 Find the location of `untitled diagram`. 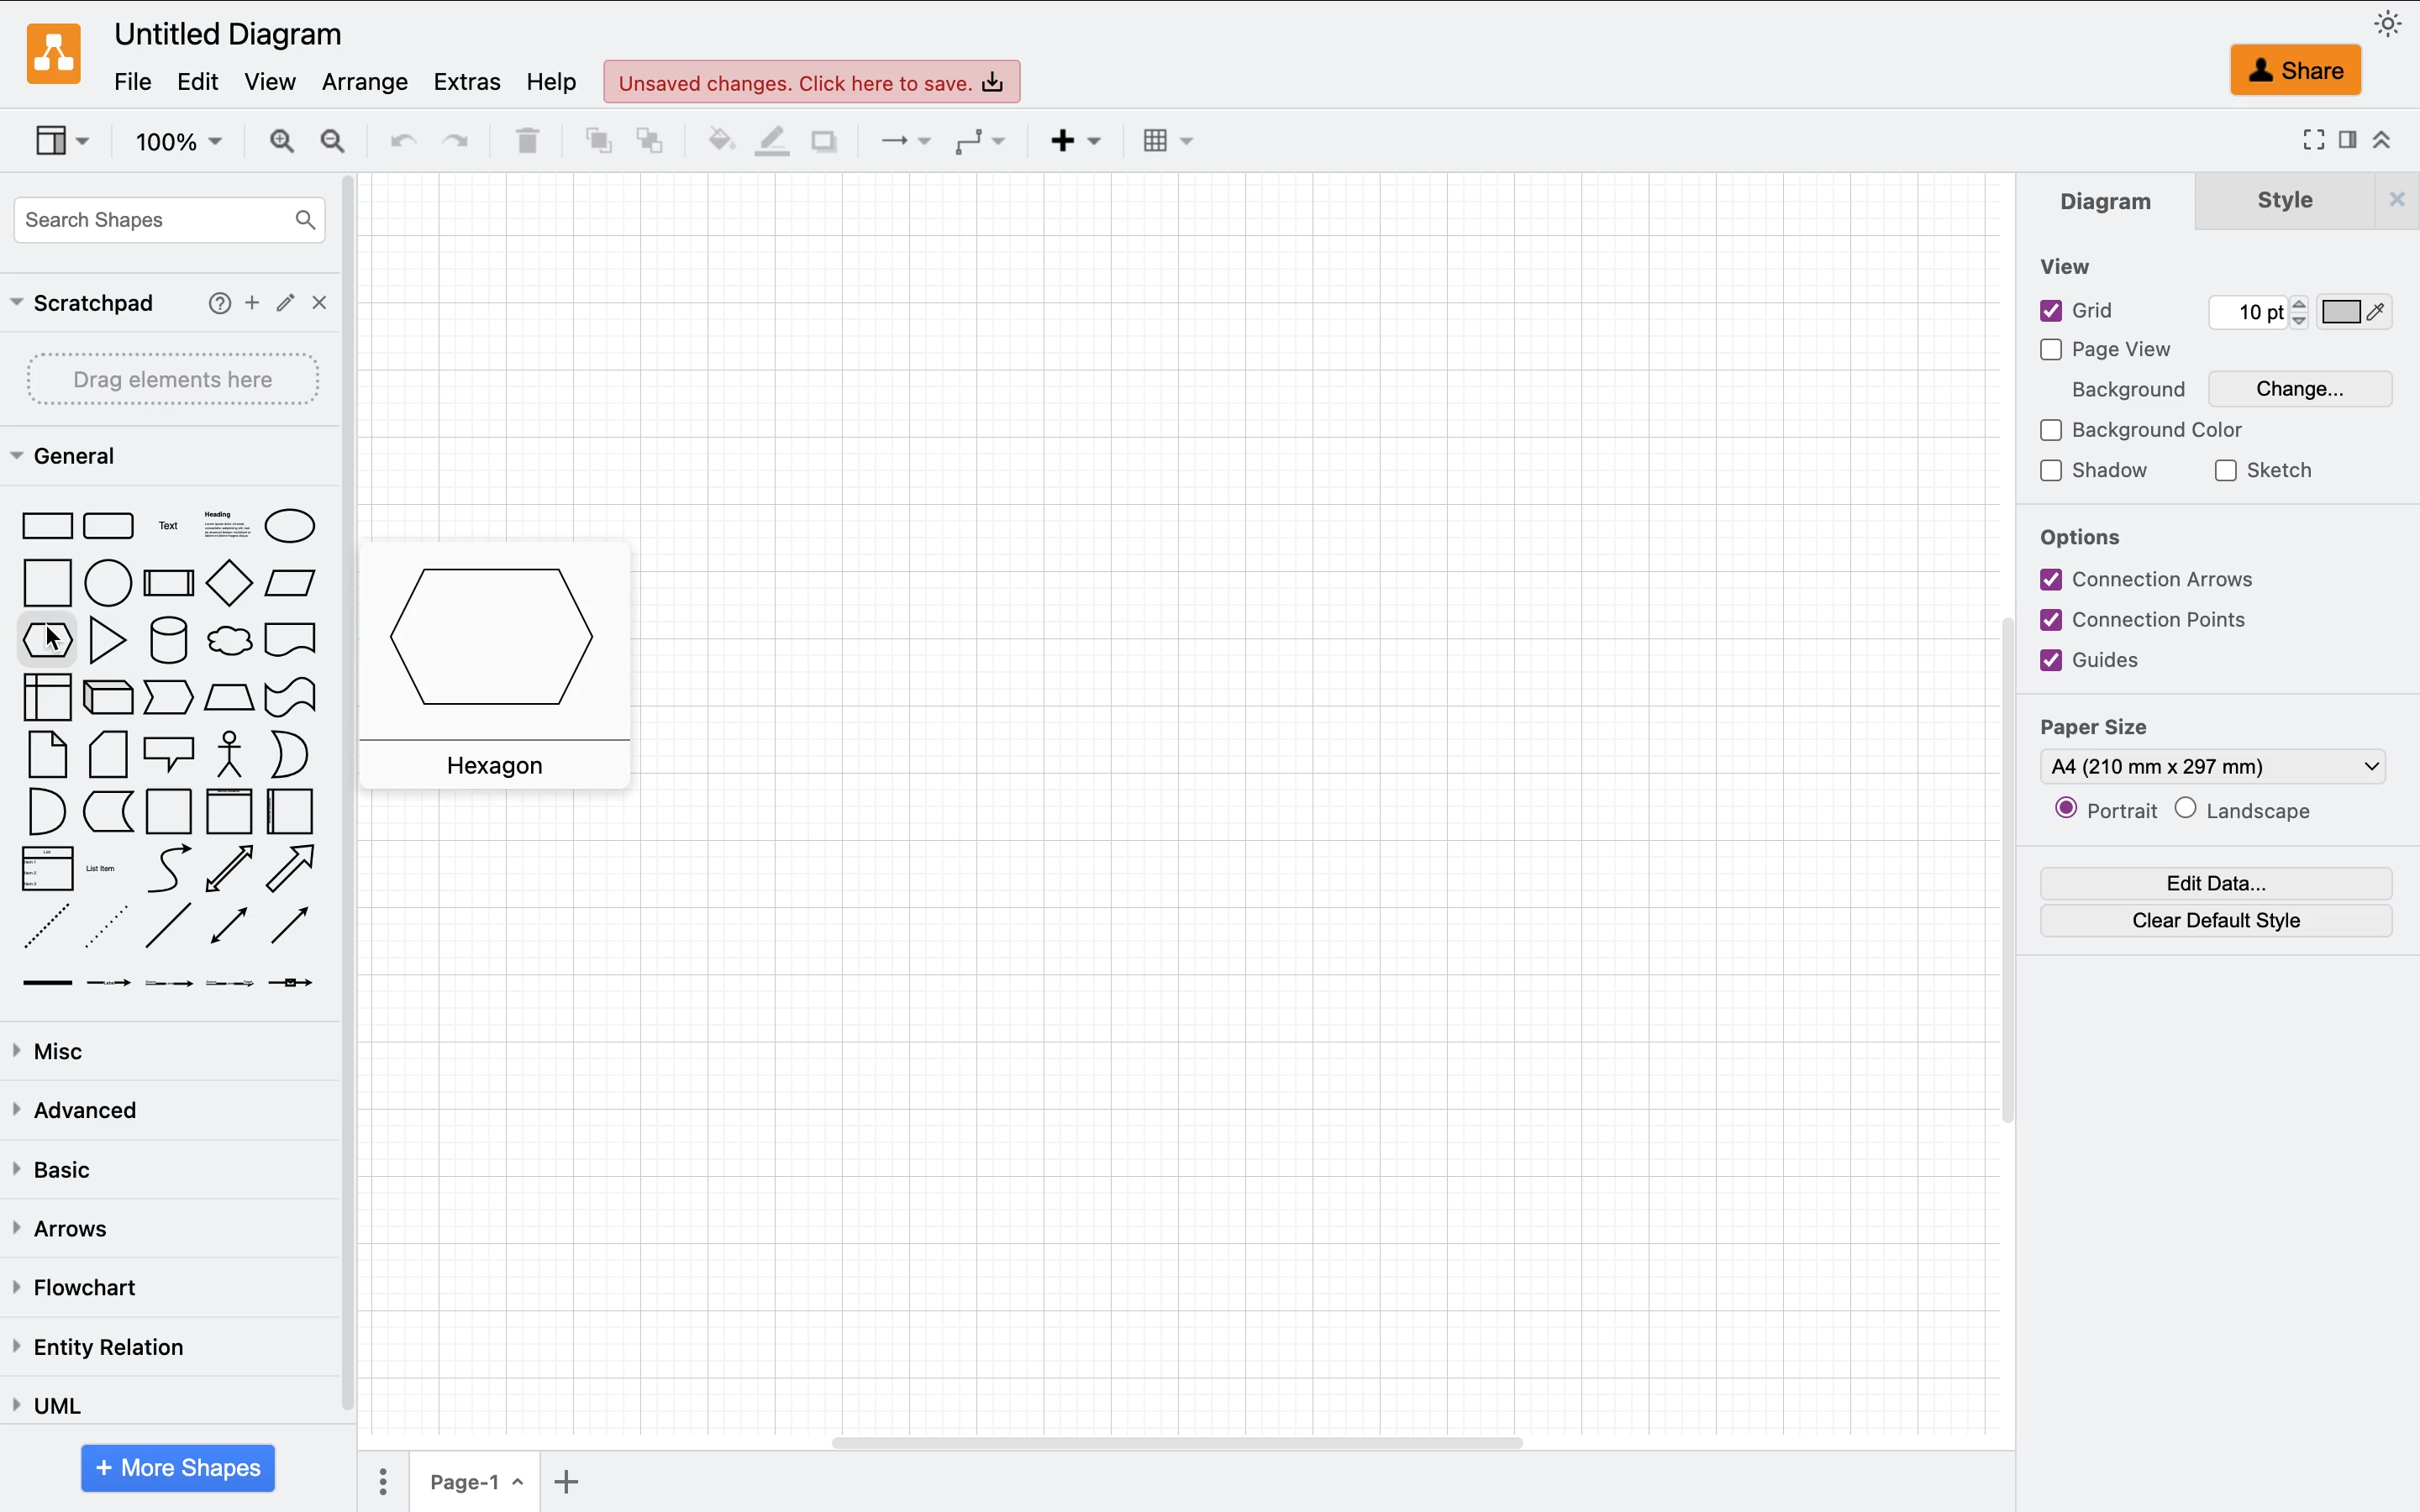

untitled diagram is located at coordinates (231, 37).